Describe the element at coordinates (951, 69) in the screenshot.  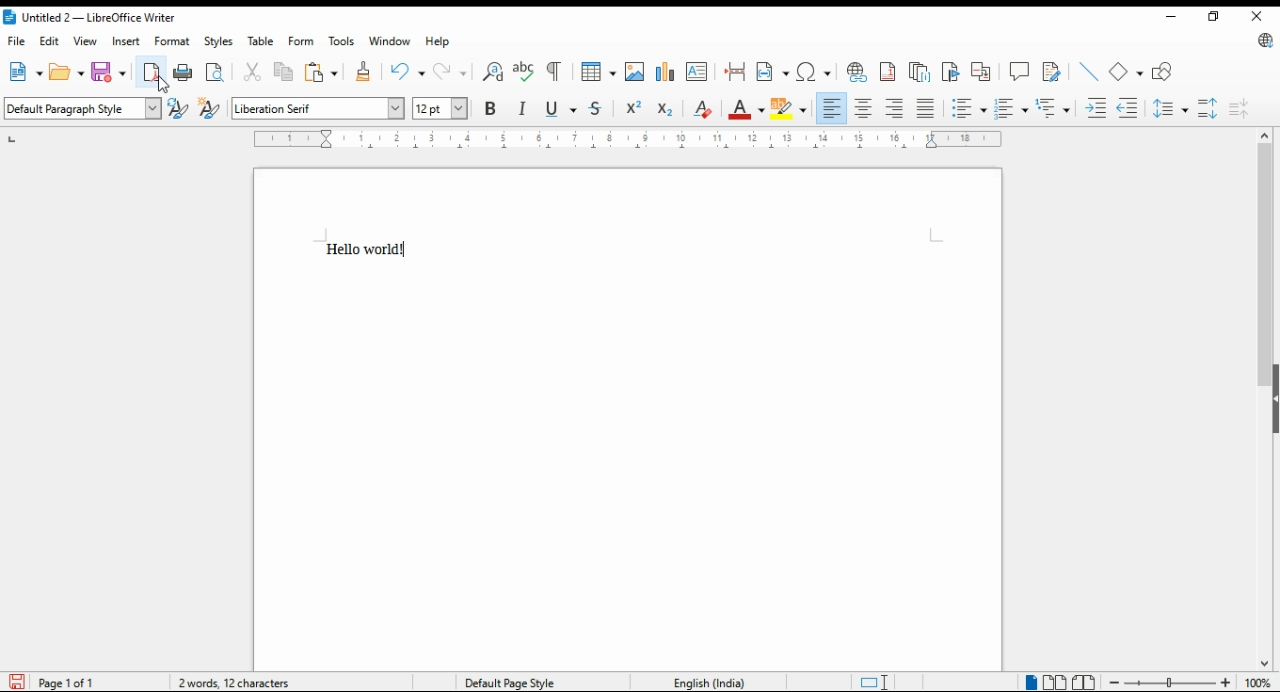
I see `insert bookmark` at that location.